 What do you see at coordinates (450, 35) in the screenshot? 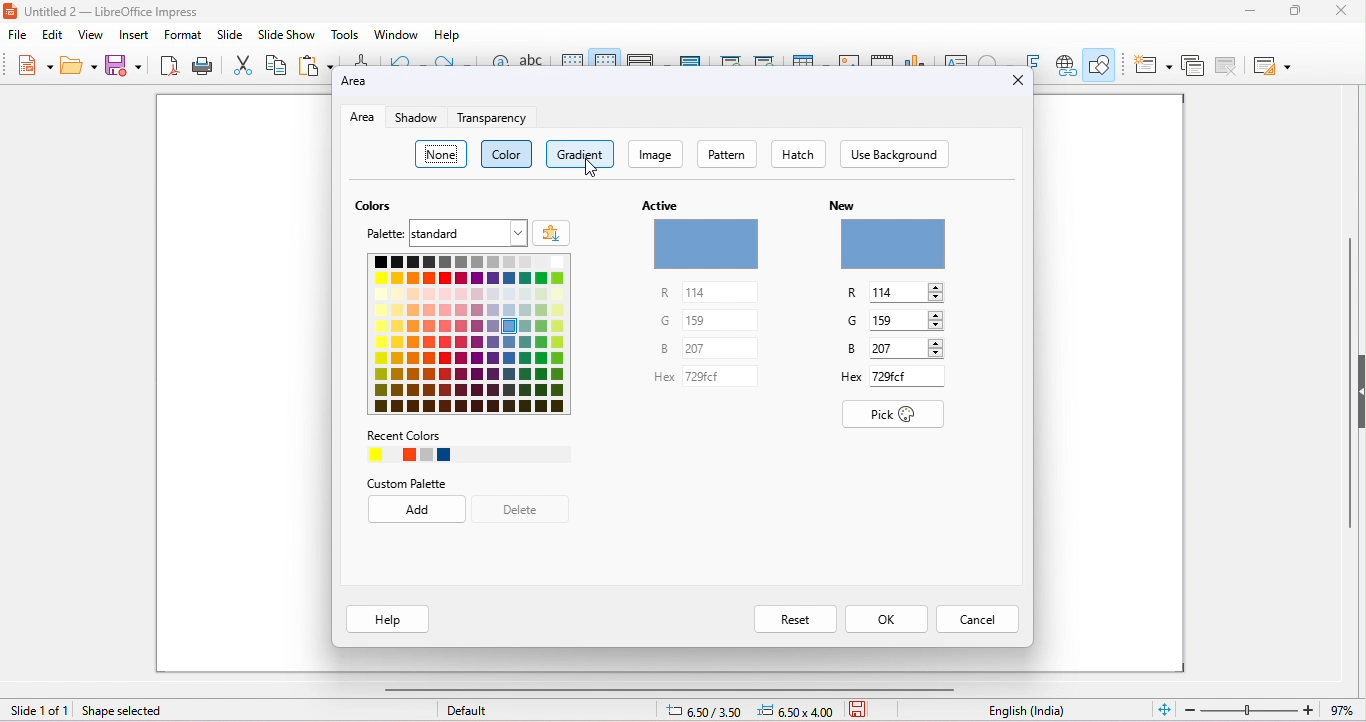
I see `help` at bounding box center [450, 35].